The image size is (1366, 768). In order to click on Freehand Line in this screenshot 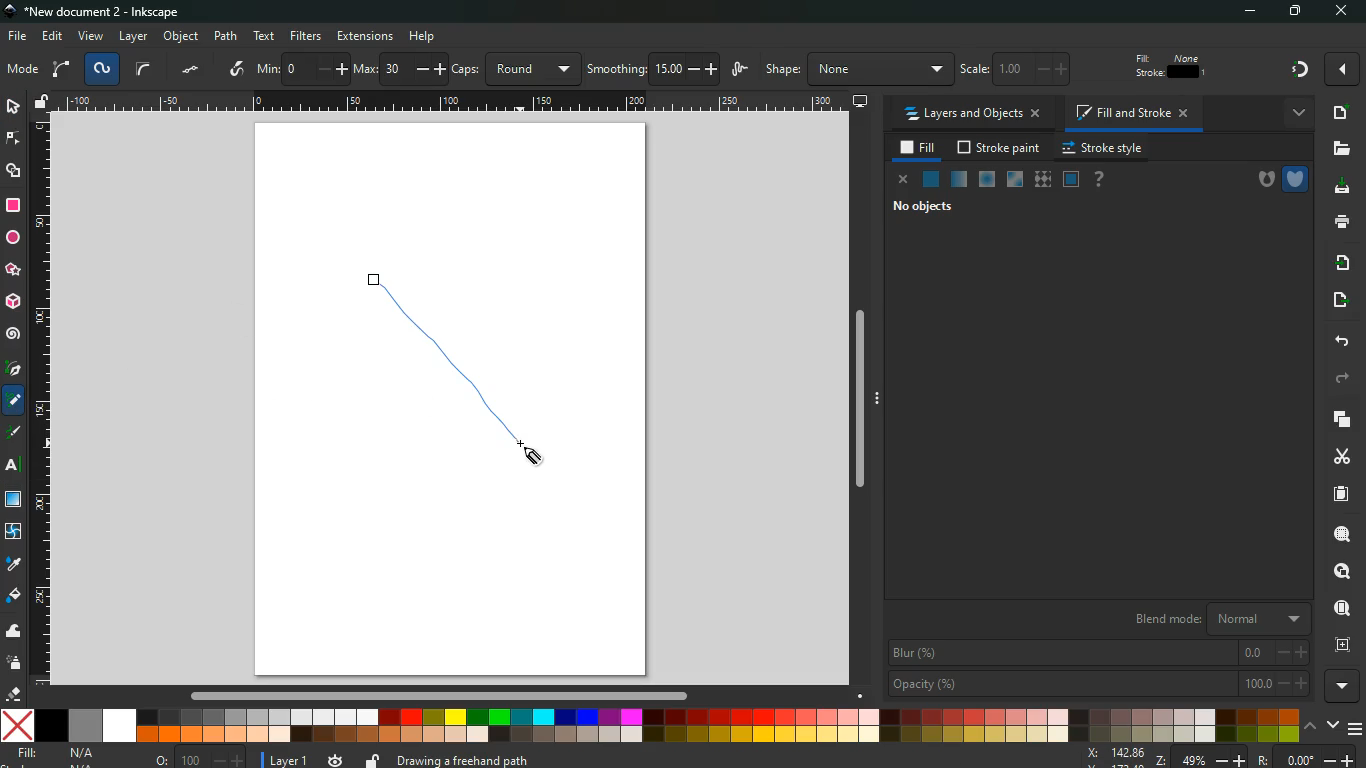, I will do `click(441, 356)`.